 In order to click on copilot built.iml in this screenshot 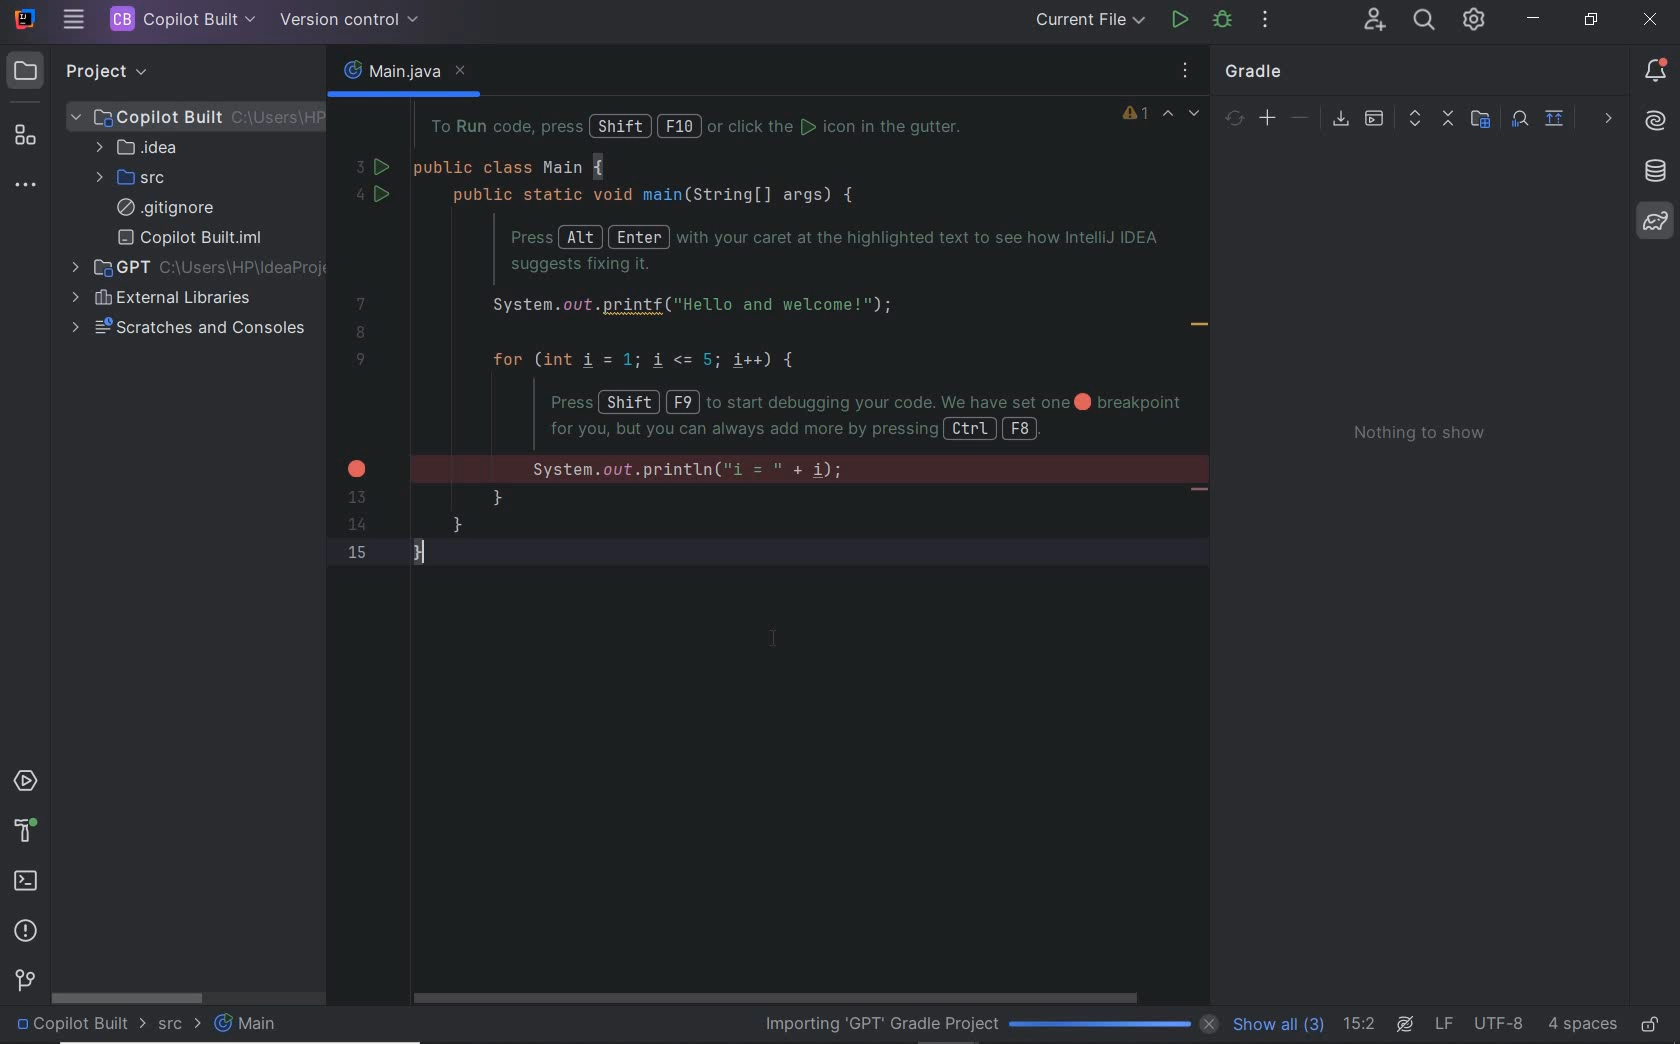, I will do `click(193, 238)`.